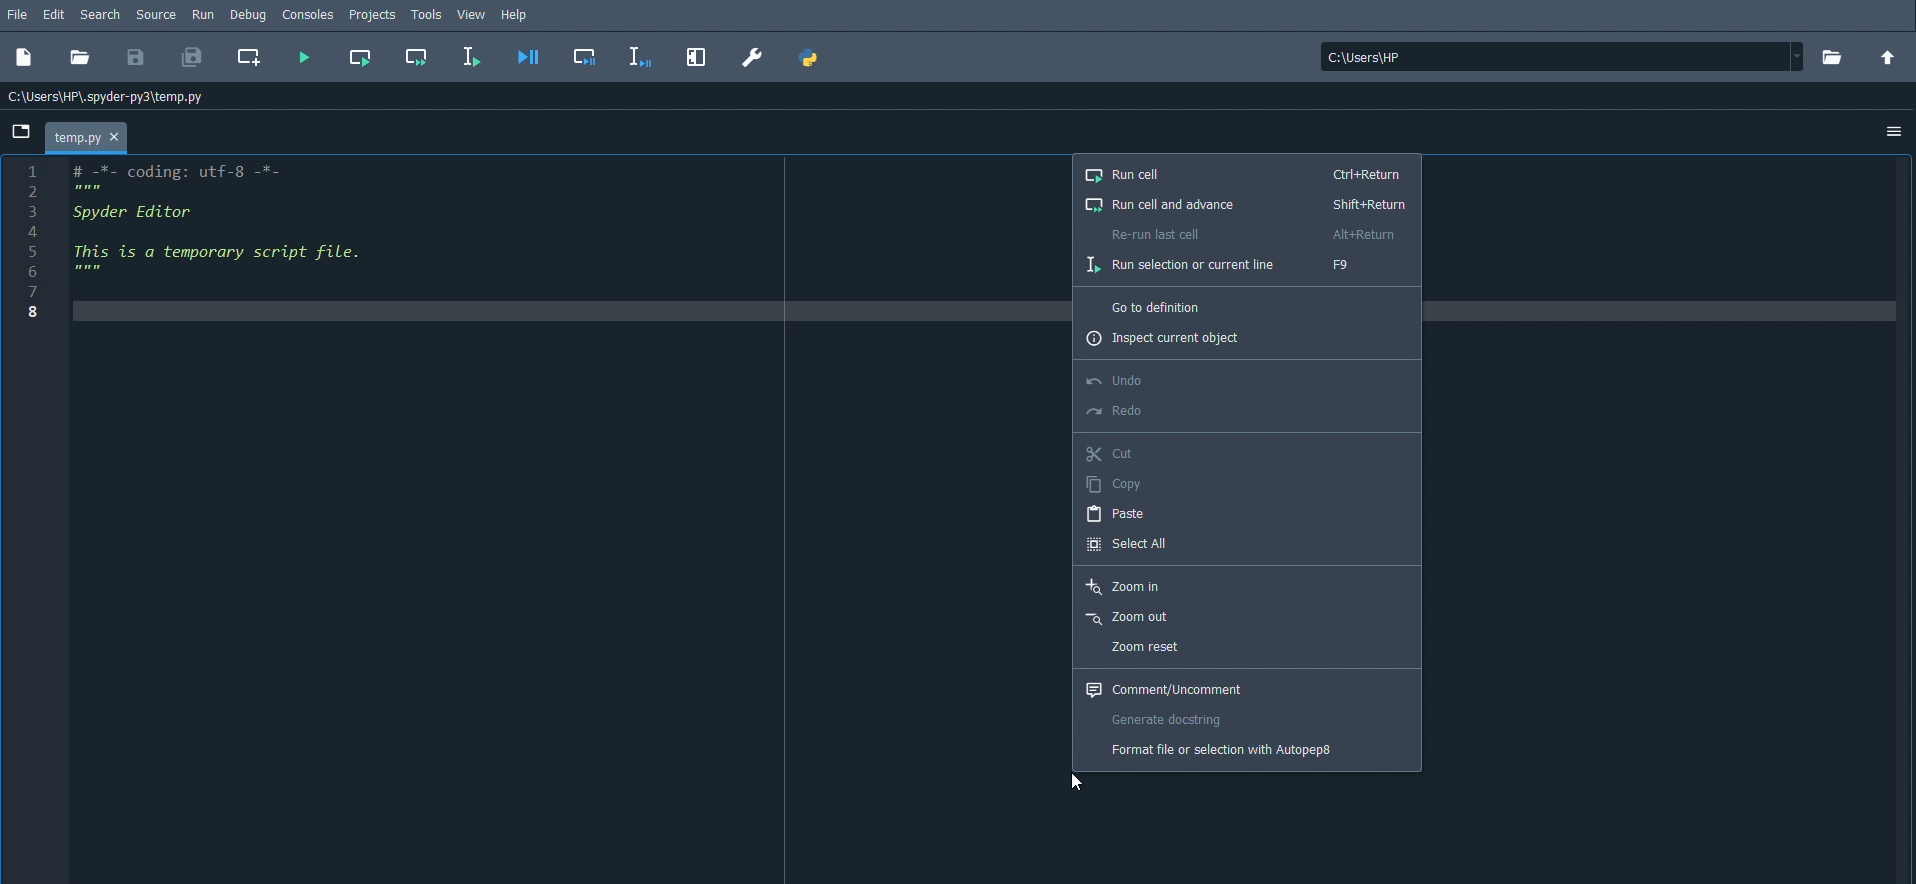 This screenshot has width=1916, height=884. I want to click on Run cell, so click(1247, 178).